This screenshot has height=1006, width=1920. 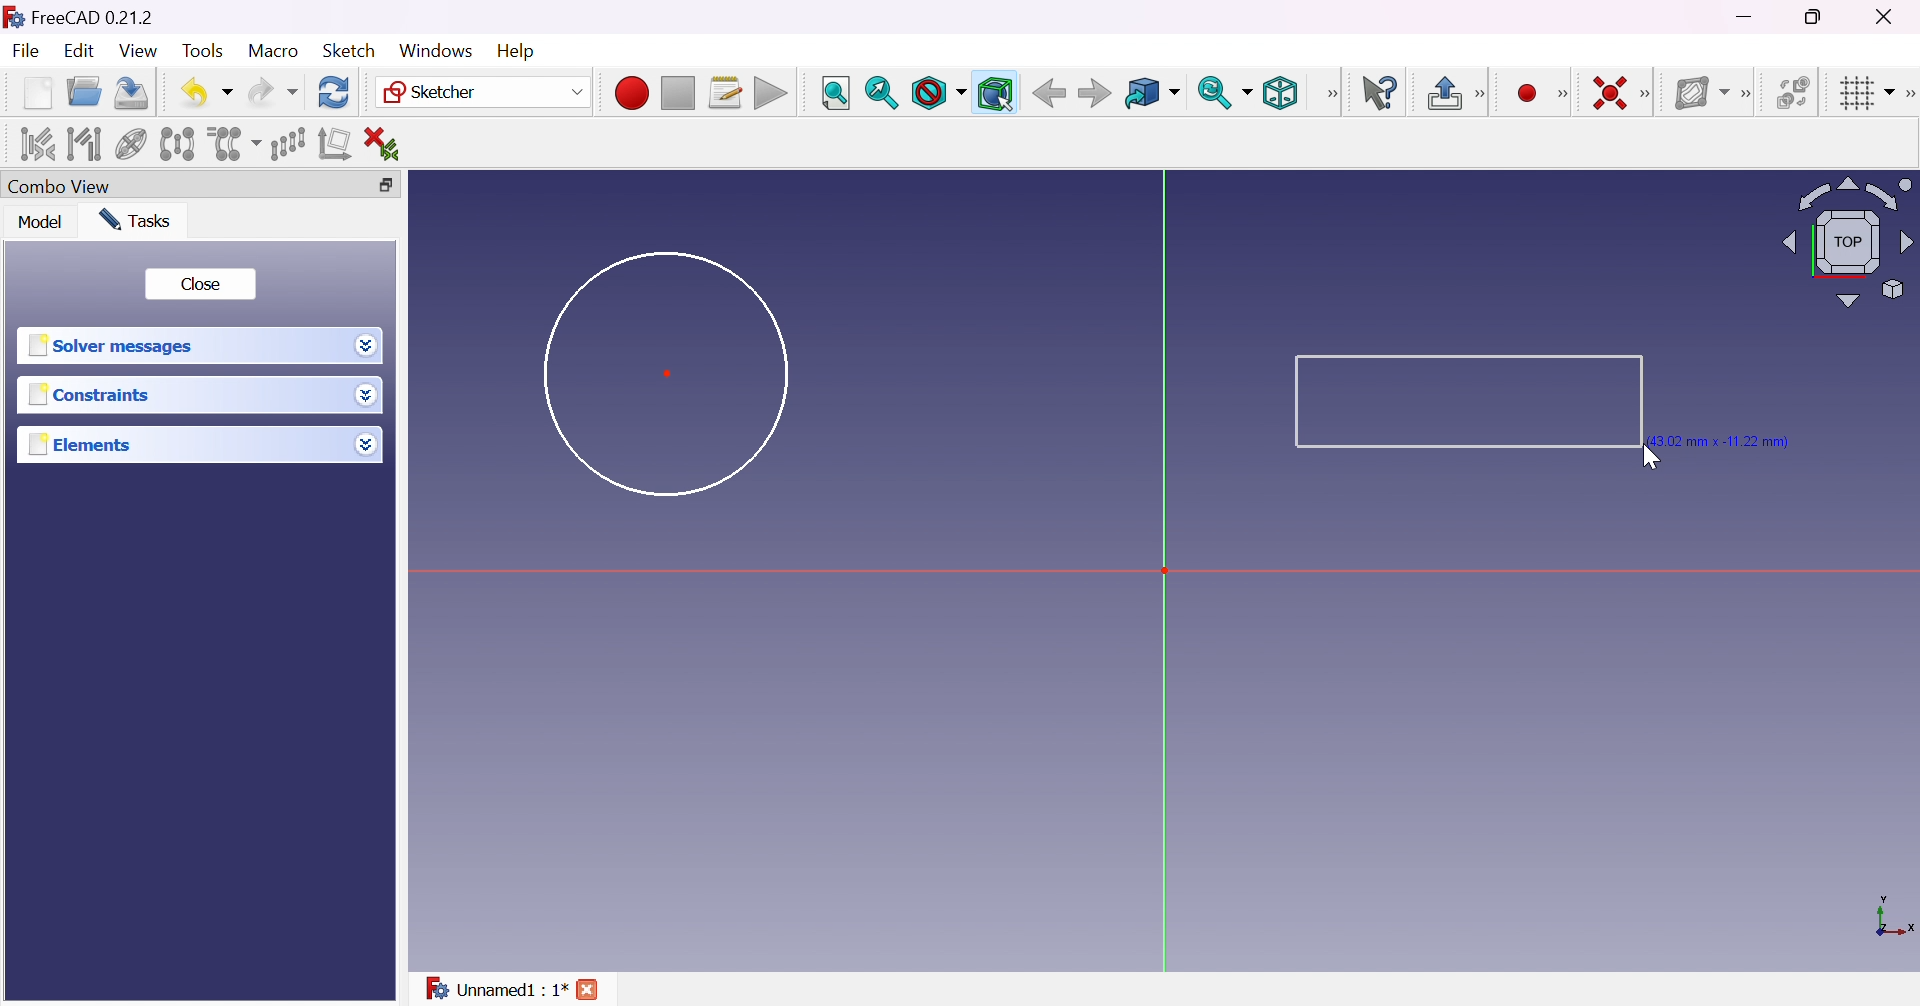 I want to click on Macros, so click(x=726, y=93).